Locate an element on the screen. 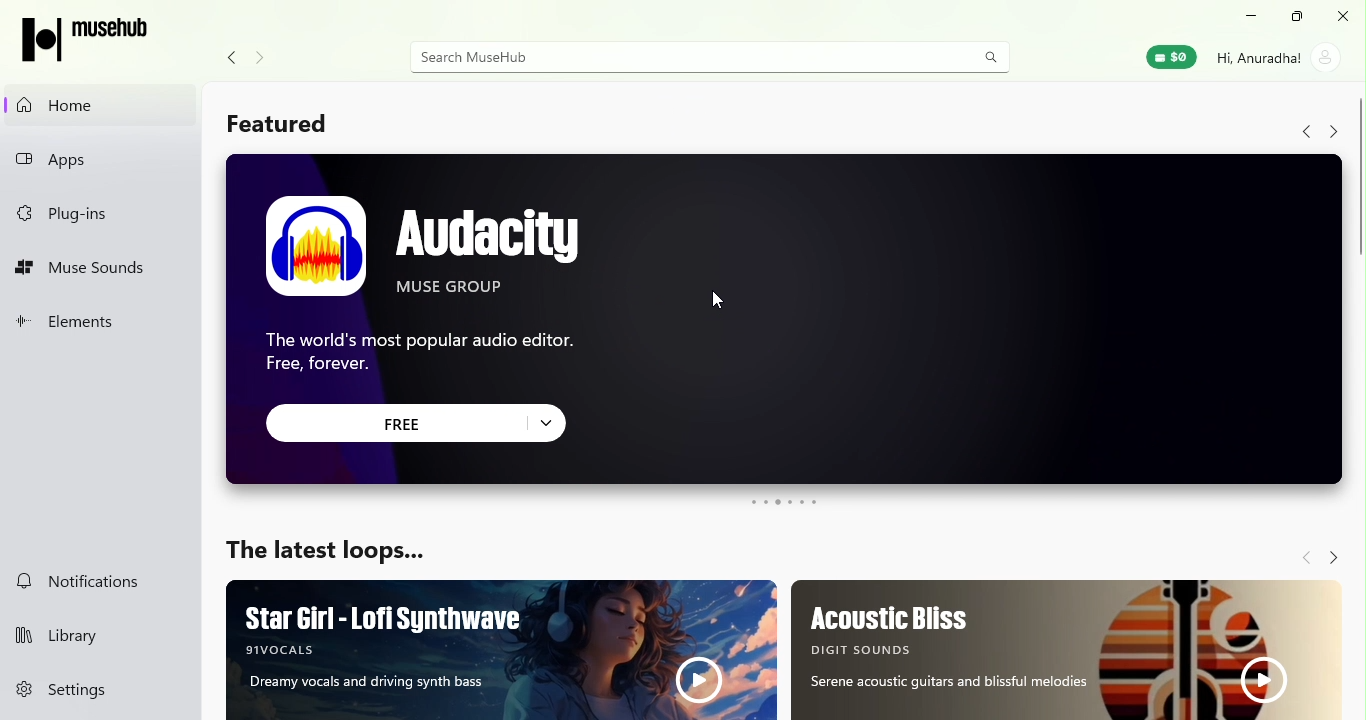  Plug-ins is located at coordinates (100, 214).